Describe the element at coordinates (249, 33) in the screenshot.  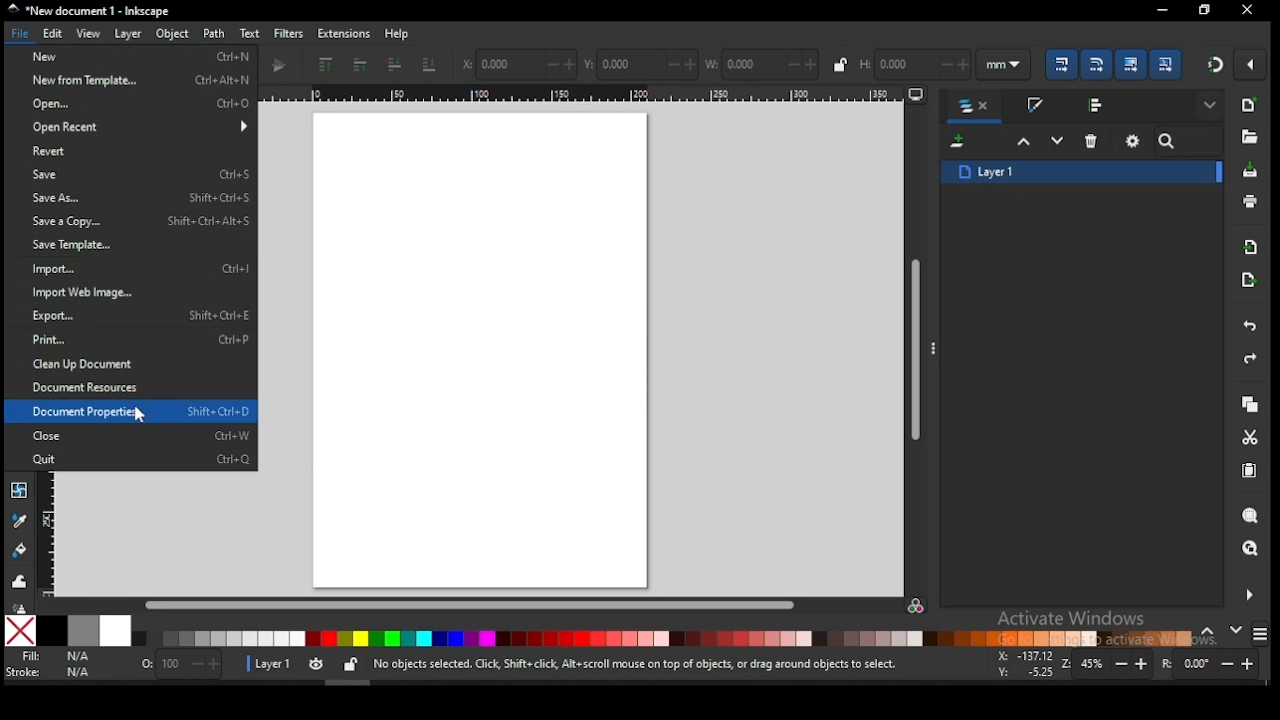
I see `text` at that location.